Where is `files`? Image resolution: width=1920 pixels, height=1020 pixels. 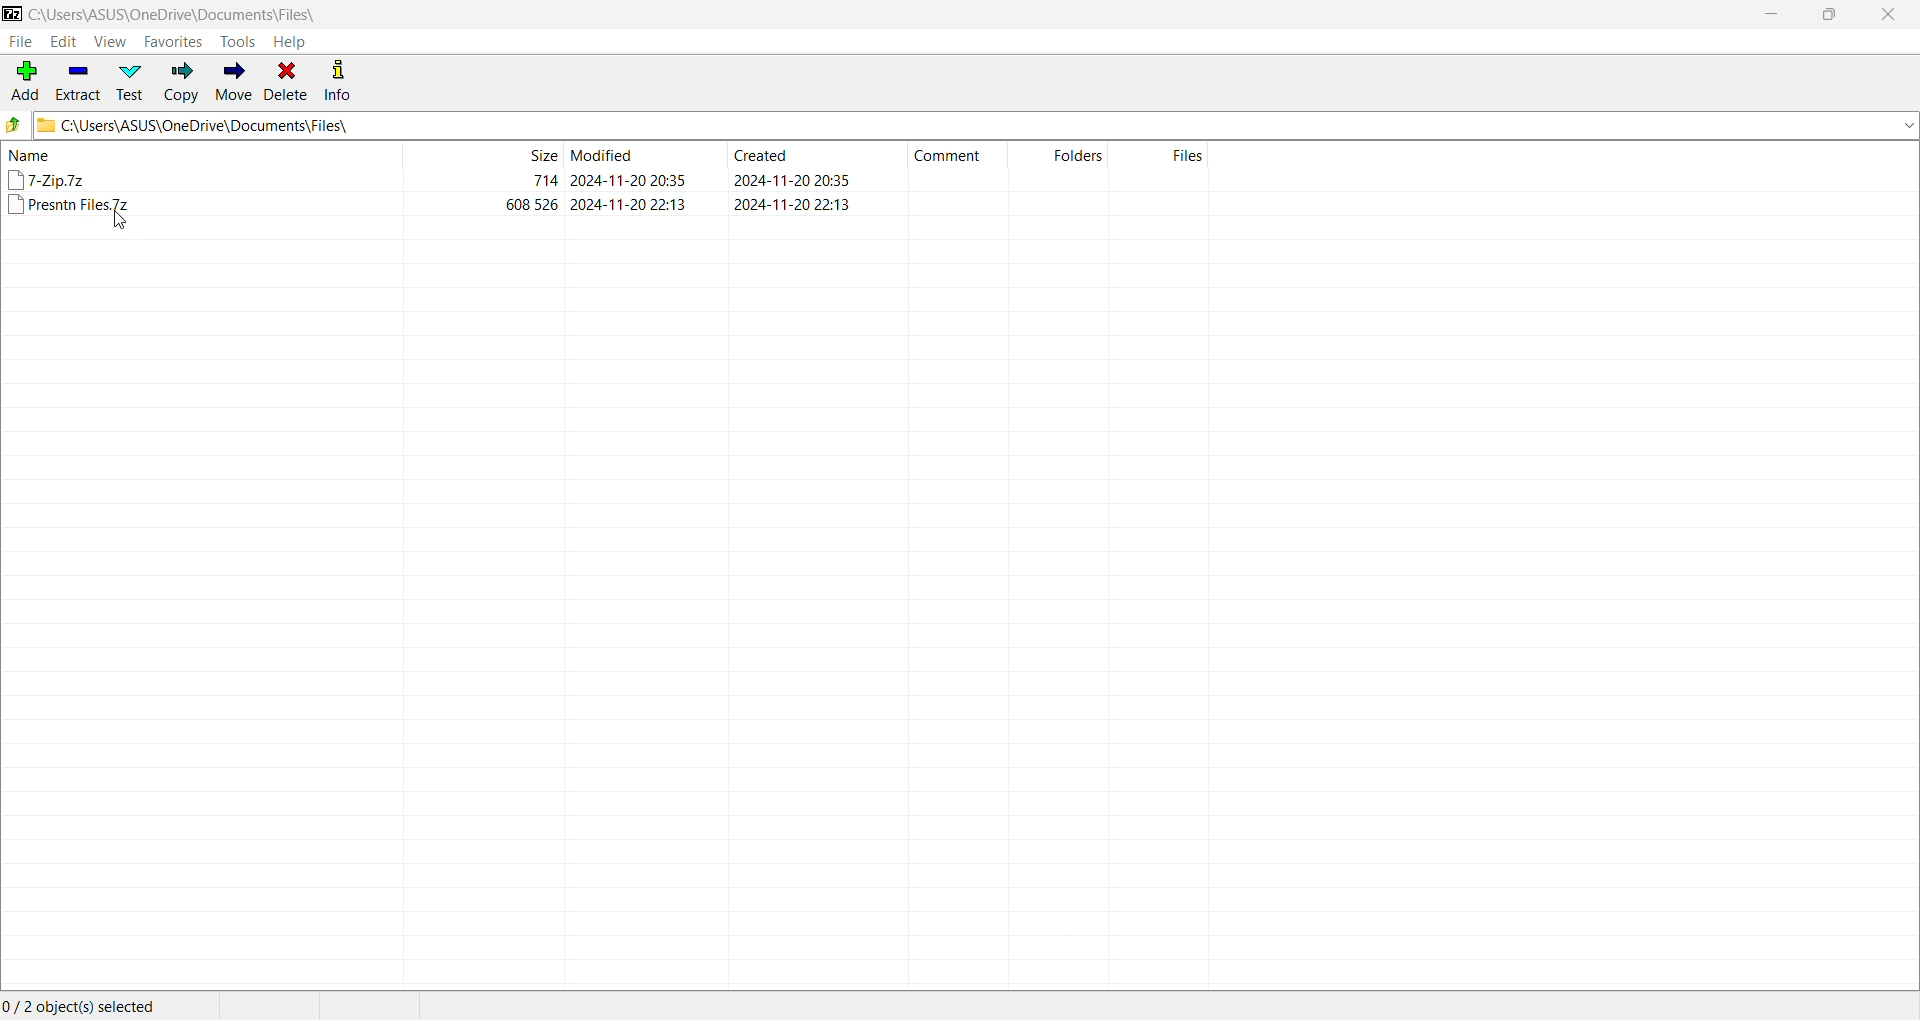 files is located at coordinates (1188, 155).